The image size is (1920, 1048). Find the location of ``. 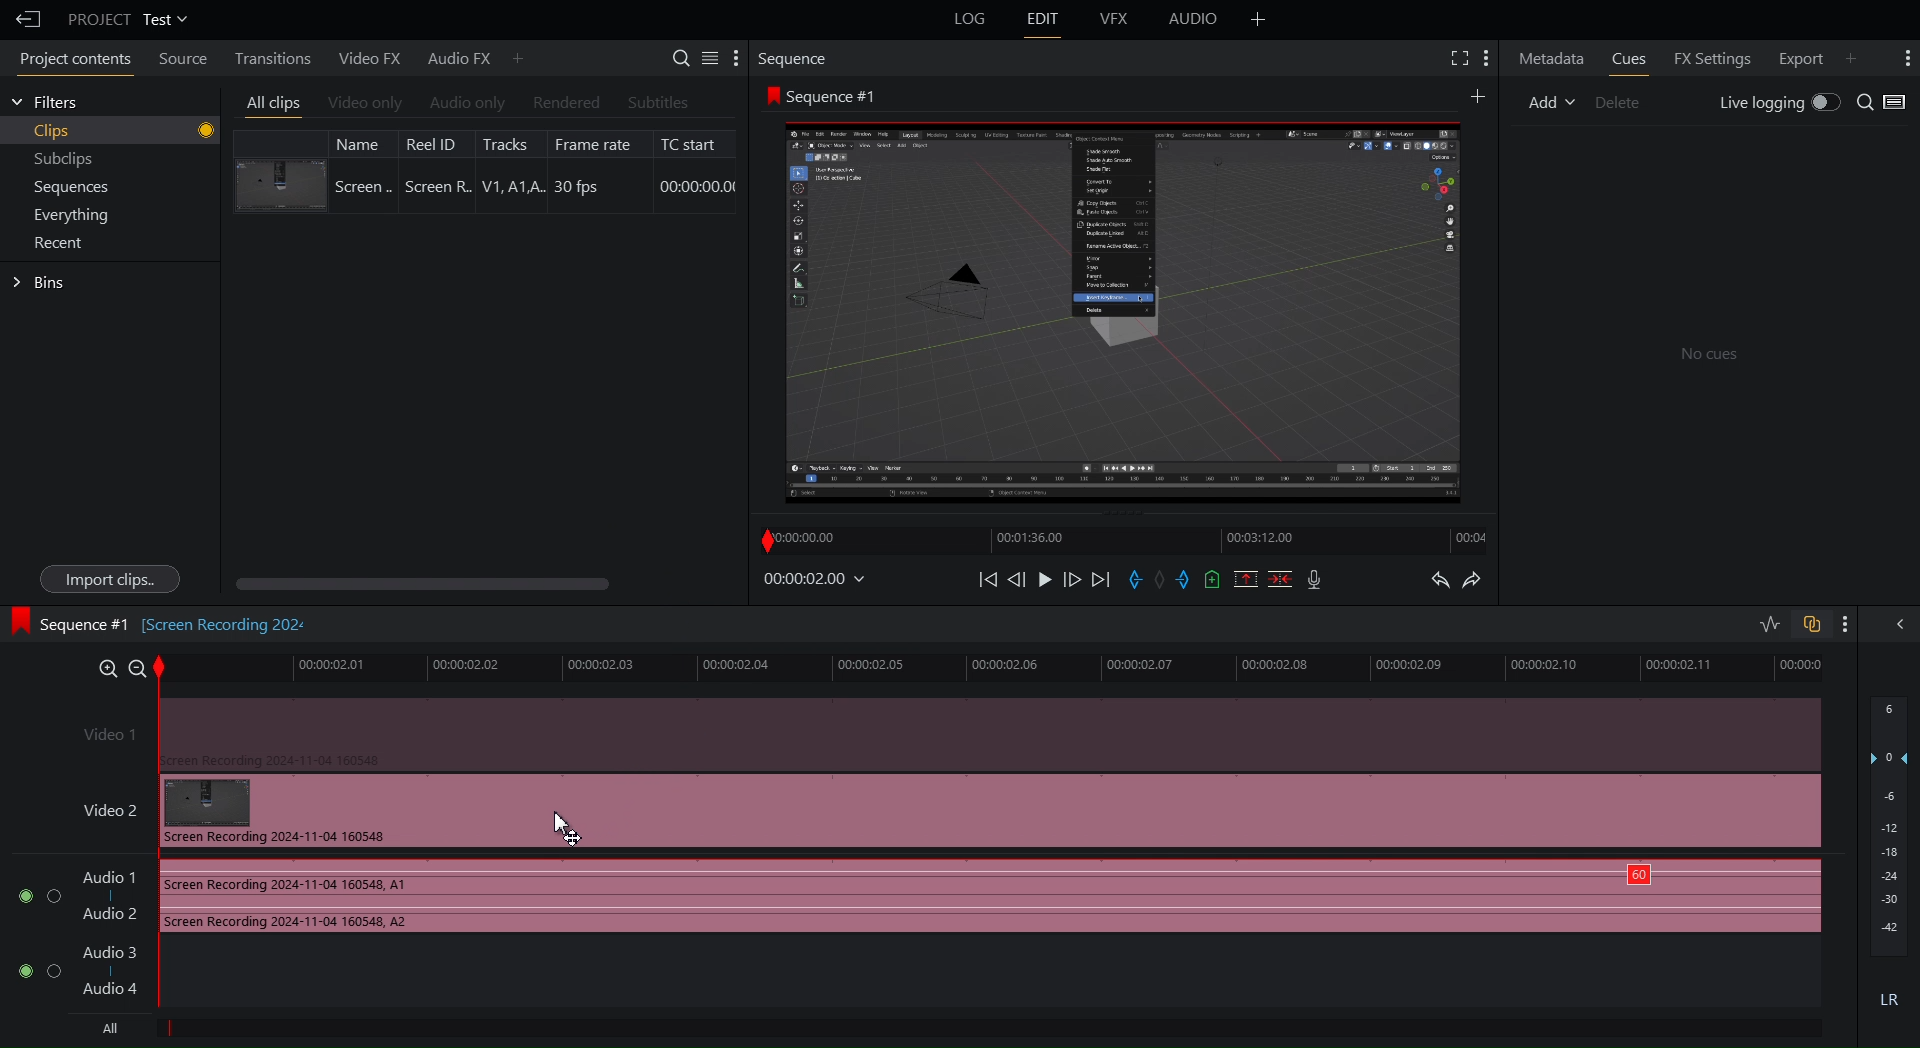

 is located at coordinates (78, 214).